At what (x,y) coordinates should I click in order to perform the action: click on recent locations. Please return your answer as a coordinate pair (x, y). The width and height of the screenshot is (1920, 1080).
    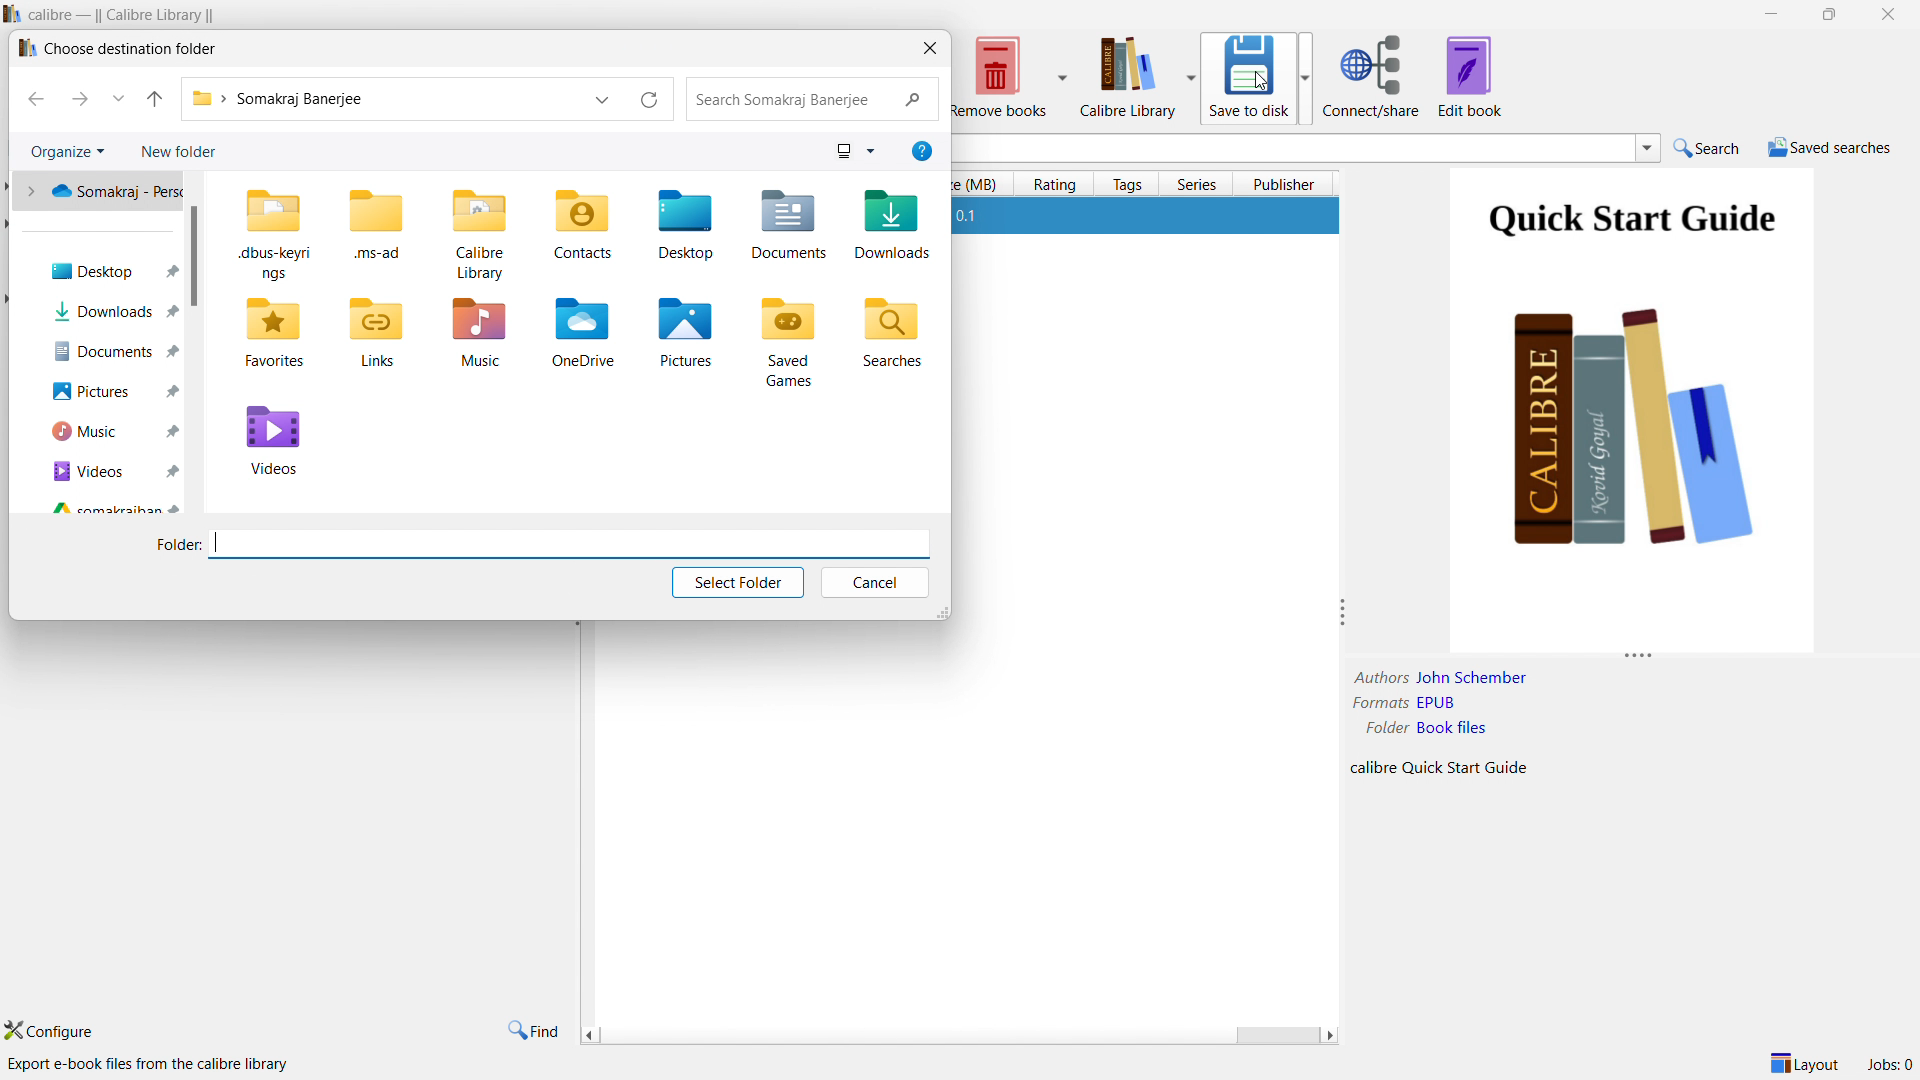
    Looking at the image, I should click on (119, 98).